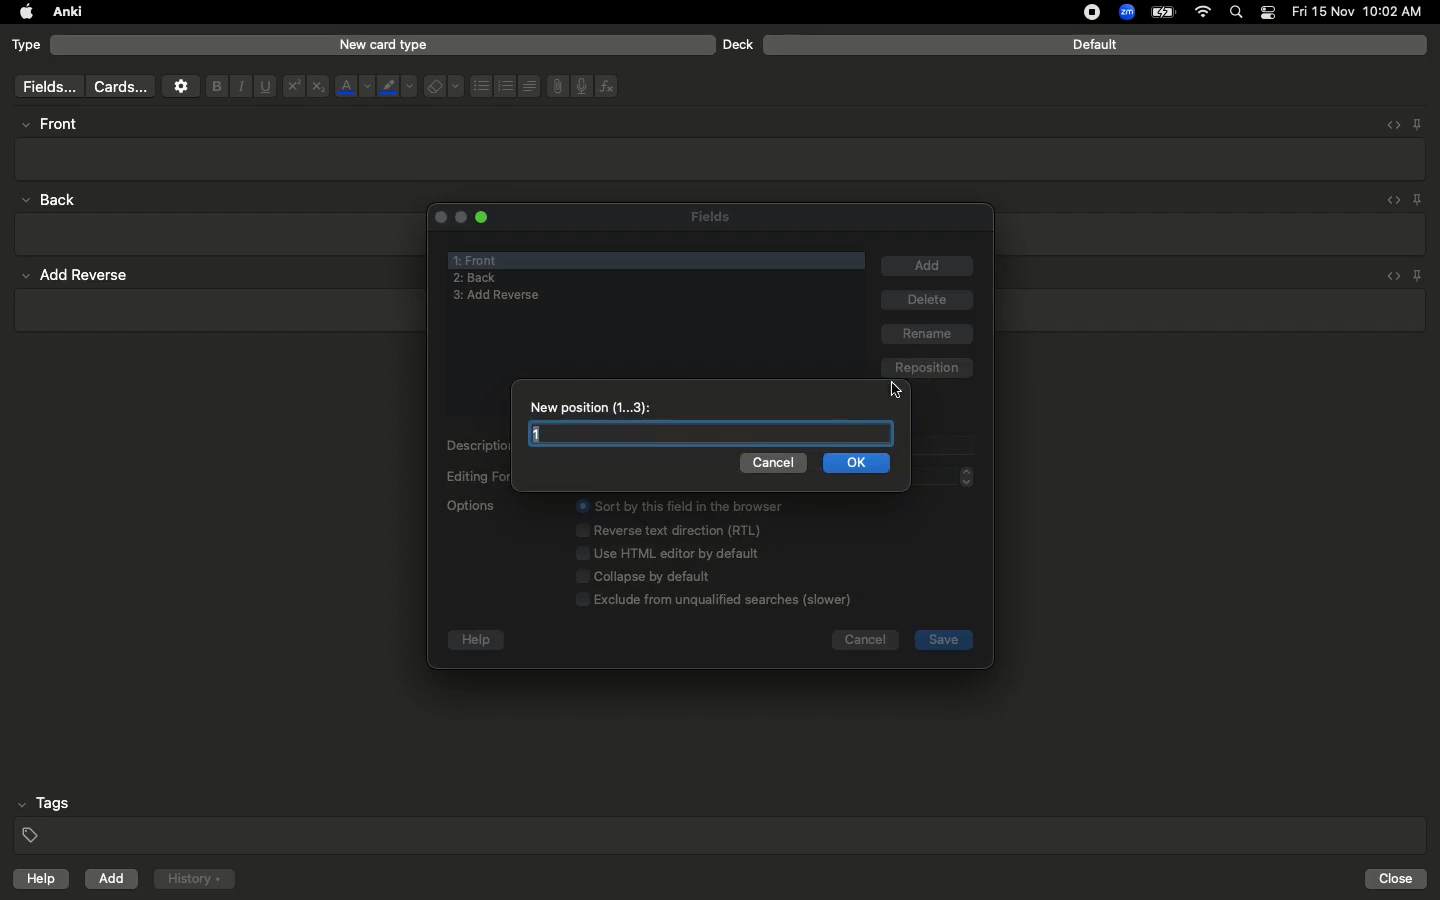 The width and height of the screenshot is (1440, 900). I want to click on Zoom, so click(1125, 13).